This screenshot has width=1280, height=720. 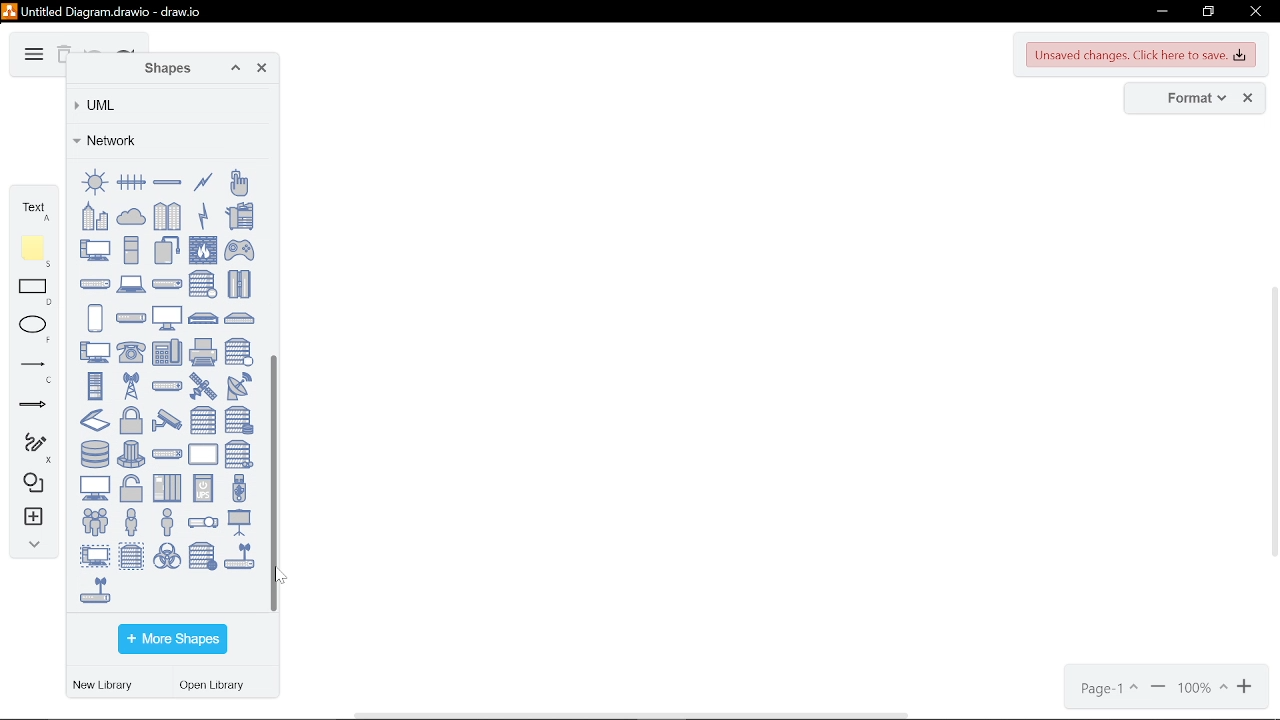 What do you see at coordinates (95, 284) in the screenshot?
I see `hub` at bounding box center [95, 284].